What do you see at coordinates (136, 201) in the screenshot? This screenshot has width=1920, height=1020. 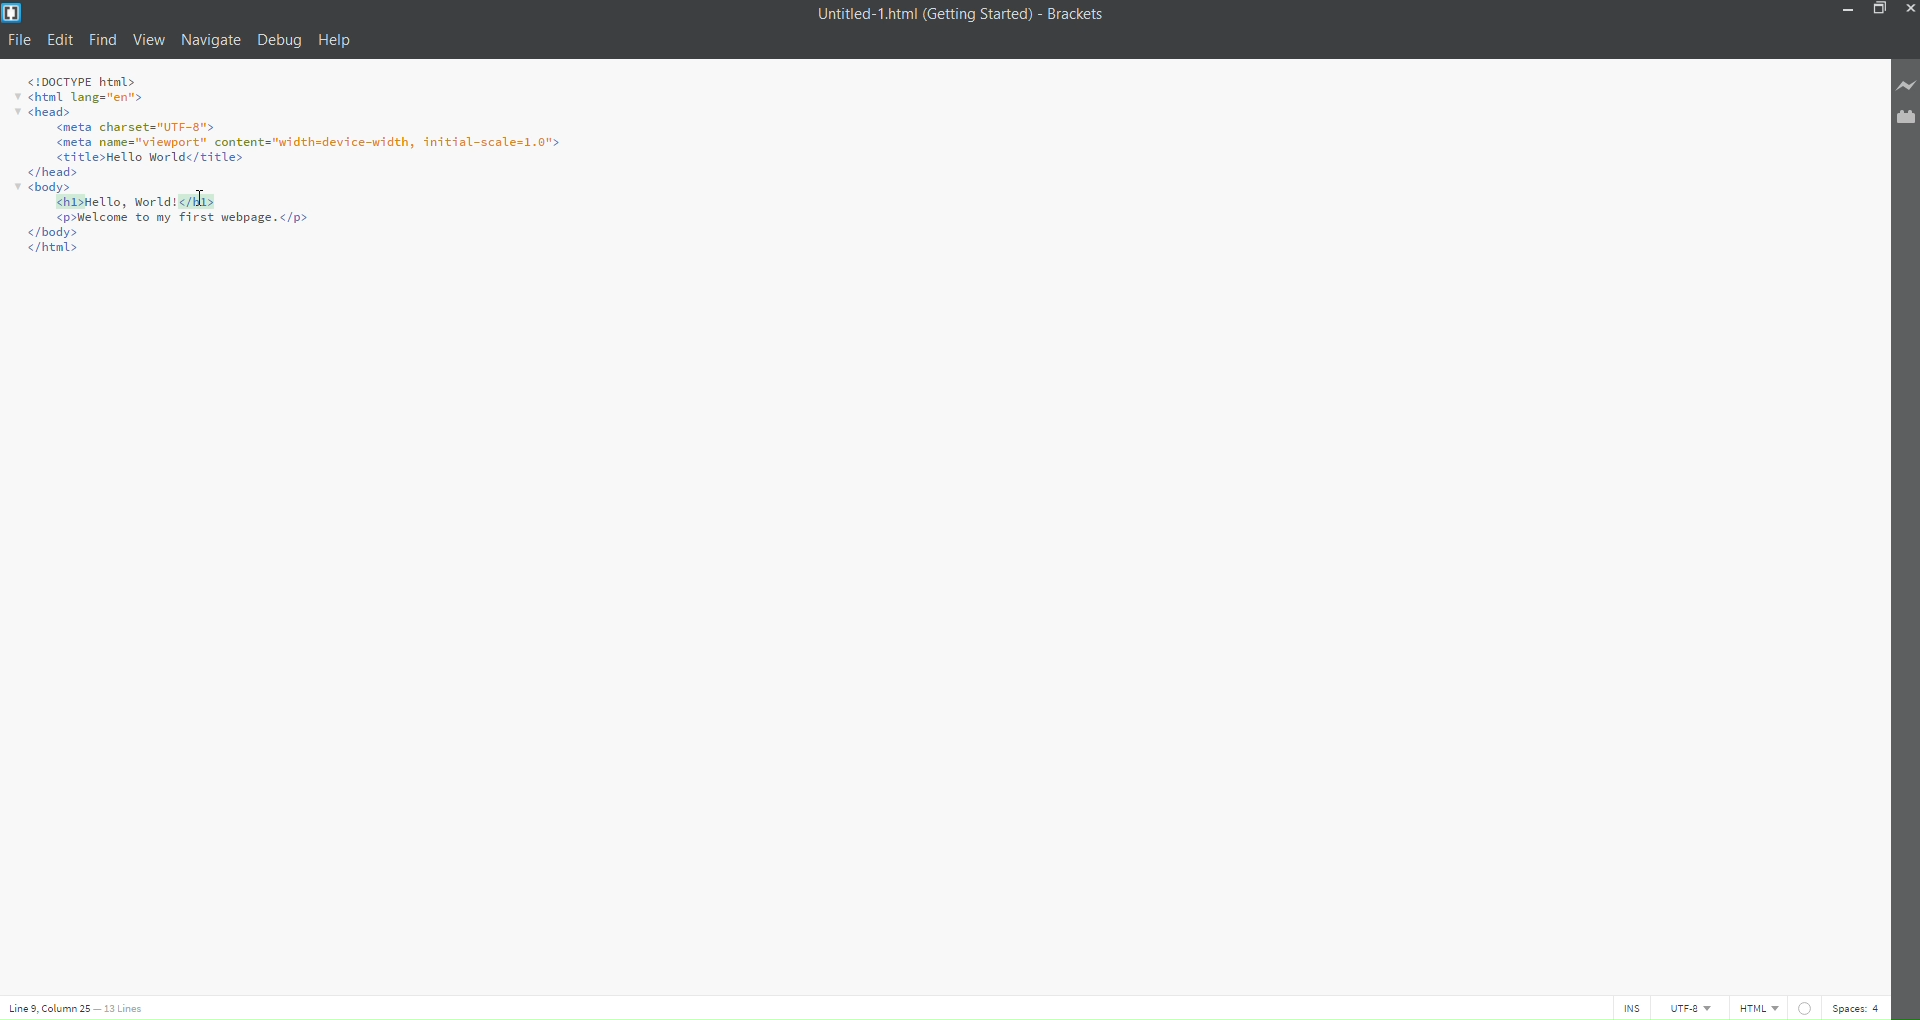 I see `selected part` at bounding box center [136, 201].